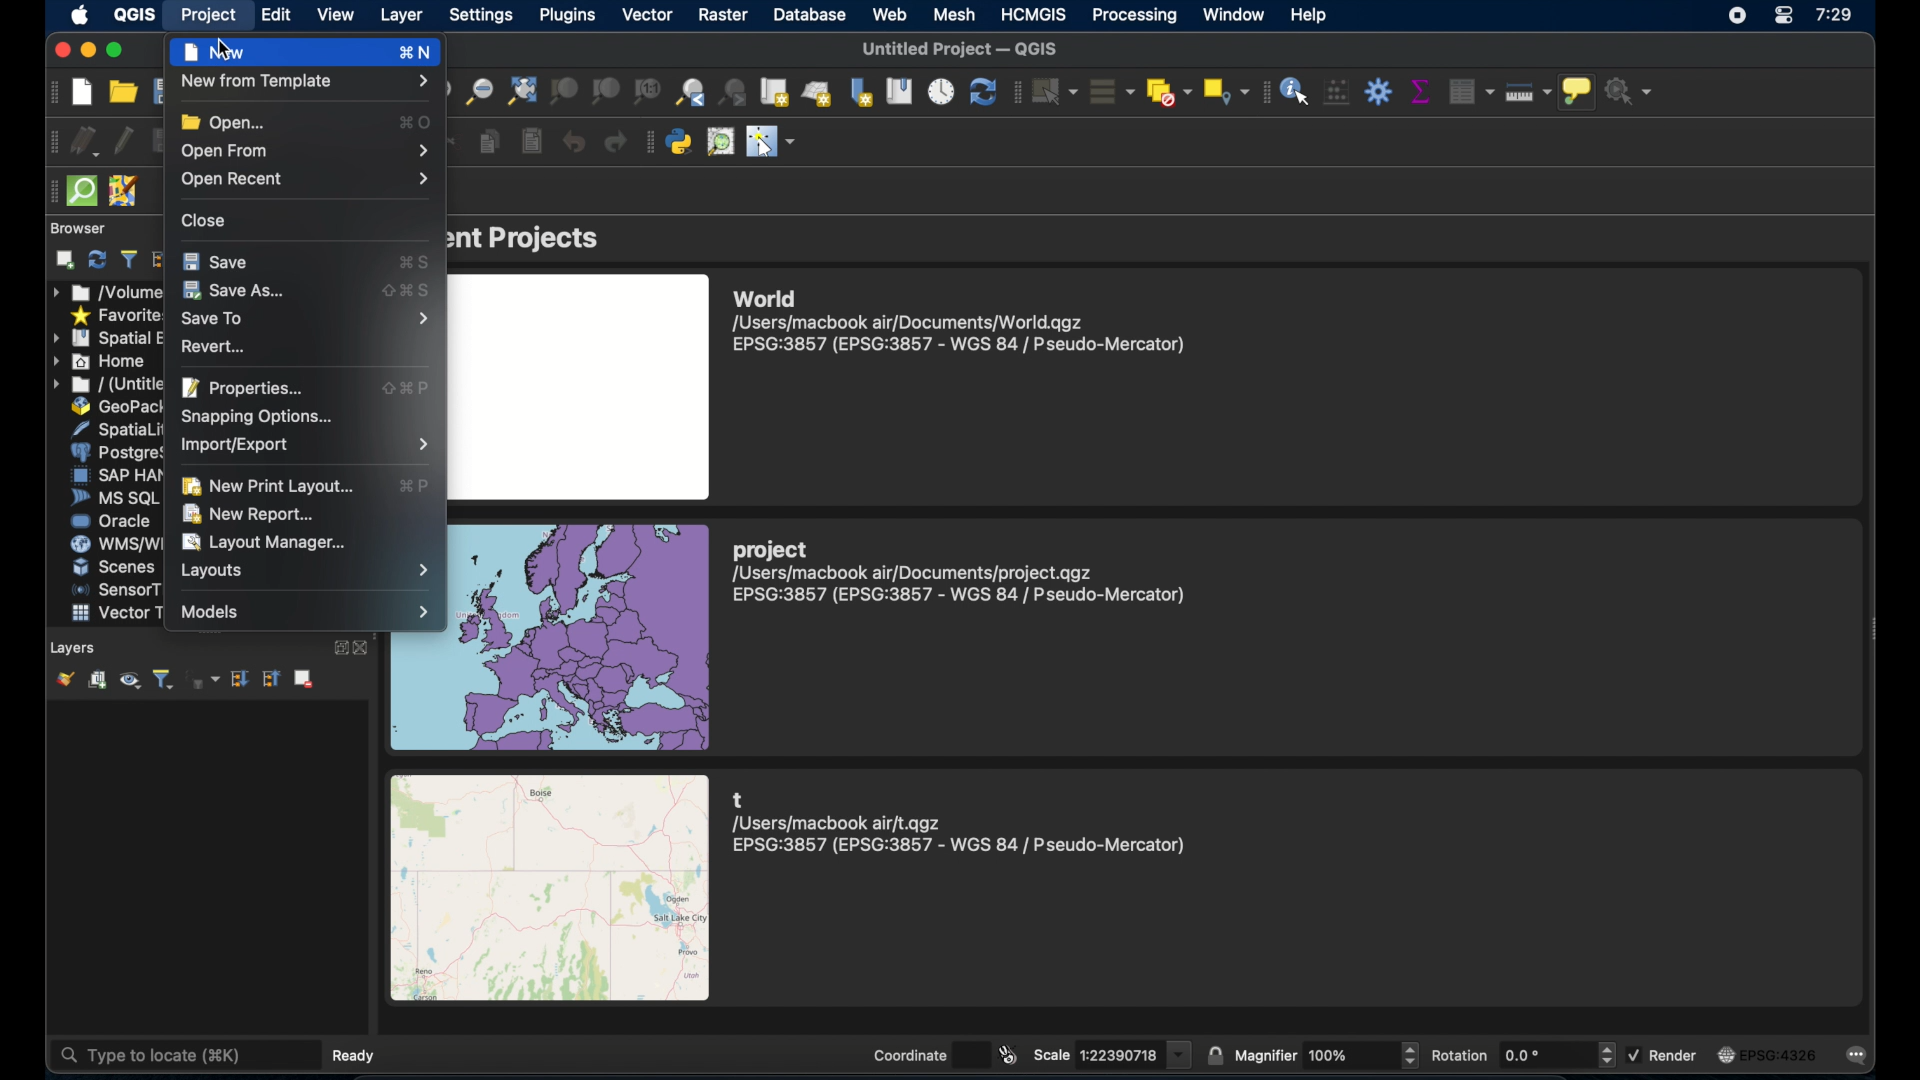 The image size is (1920, 1080). Describe the element at coordinates (77, 228) in the screenshot. I see `browser` at that location.